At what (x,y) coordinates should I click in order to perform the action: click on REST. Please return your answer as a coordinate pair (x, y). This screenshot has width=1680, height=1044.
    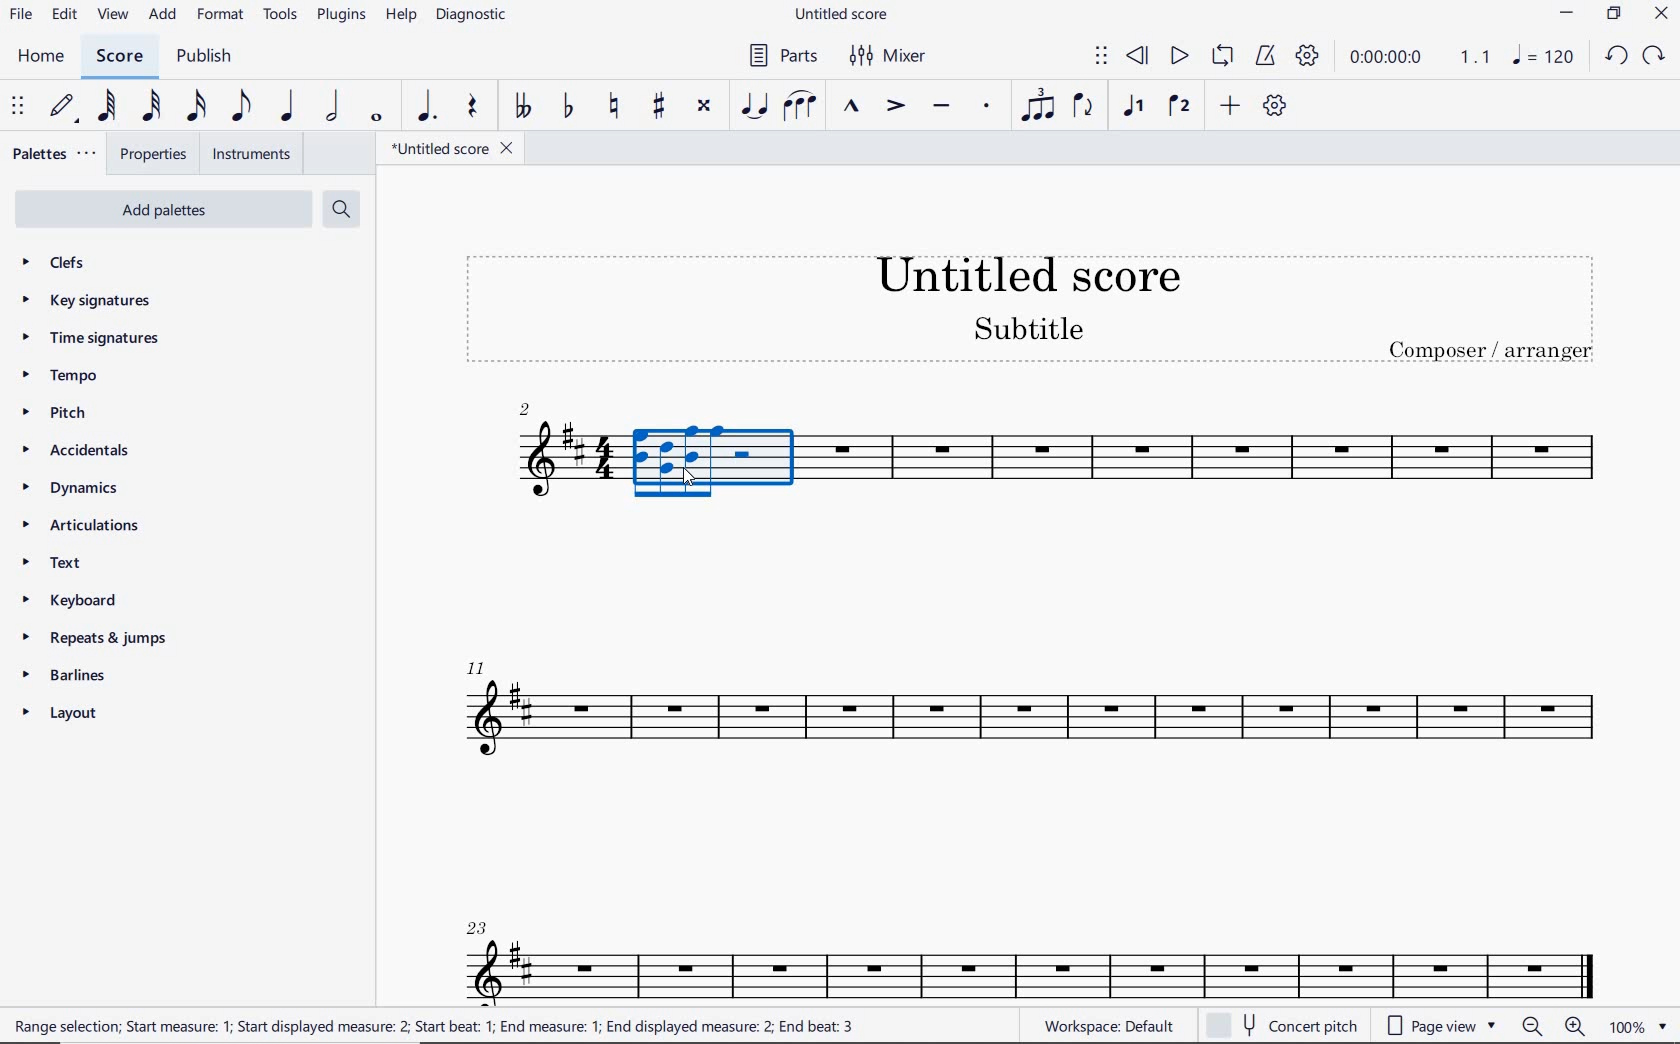
    Looking at the image, I should click on (473, 109).